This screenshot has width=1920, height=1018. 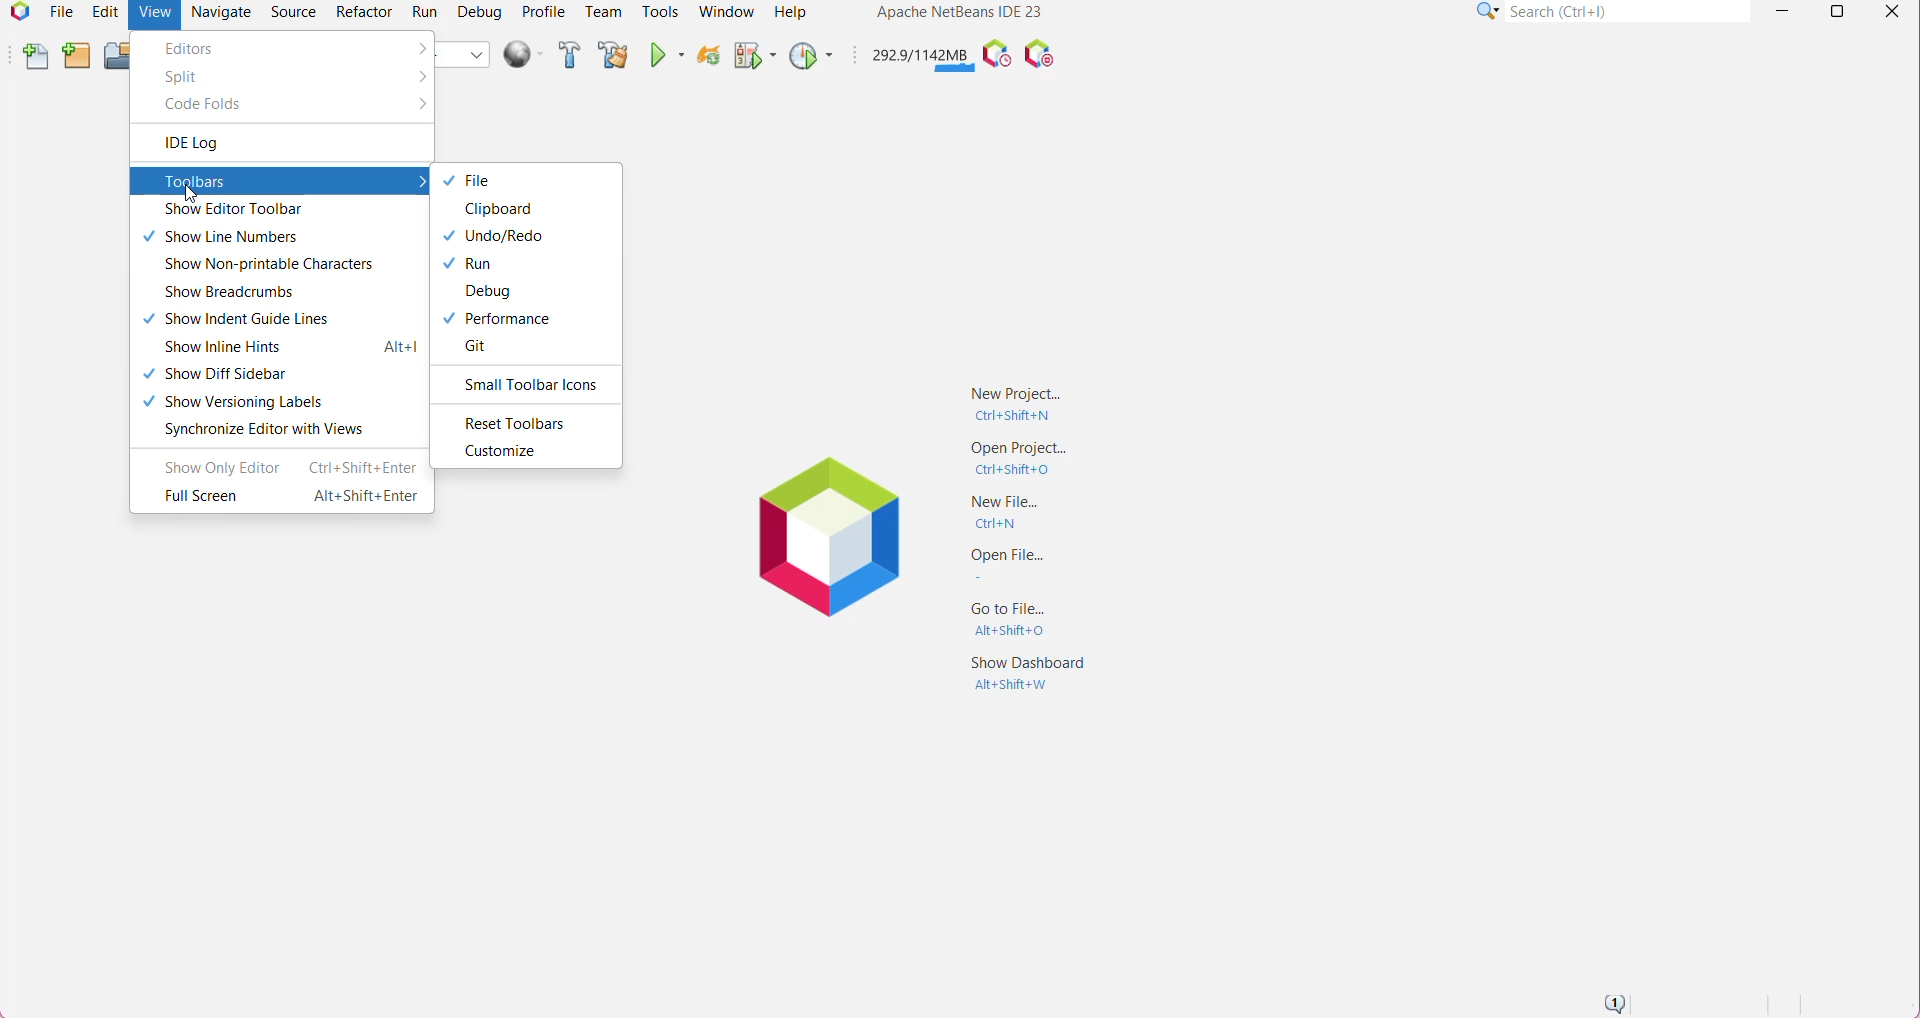 What do you see at coordinates (543, 12) in the screenshot?
I see `Profile` at bounding box center [543, 12].